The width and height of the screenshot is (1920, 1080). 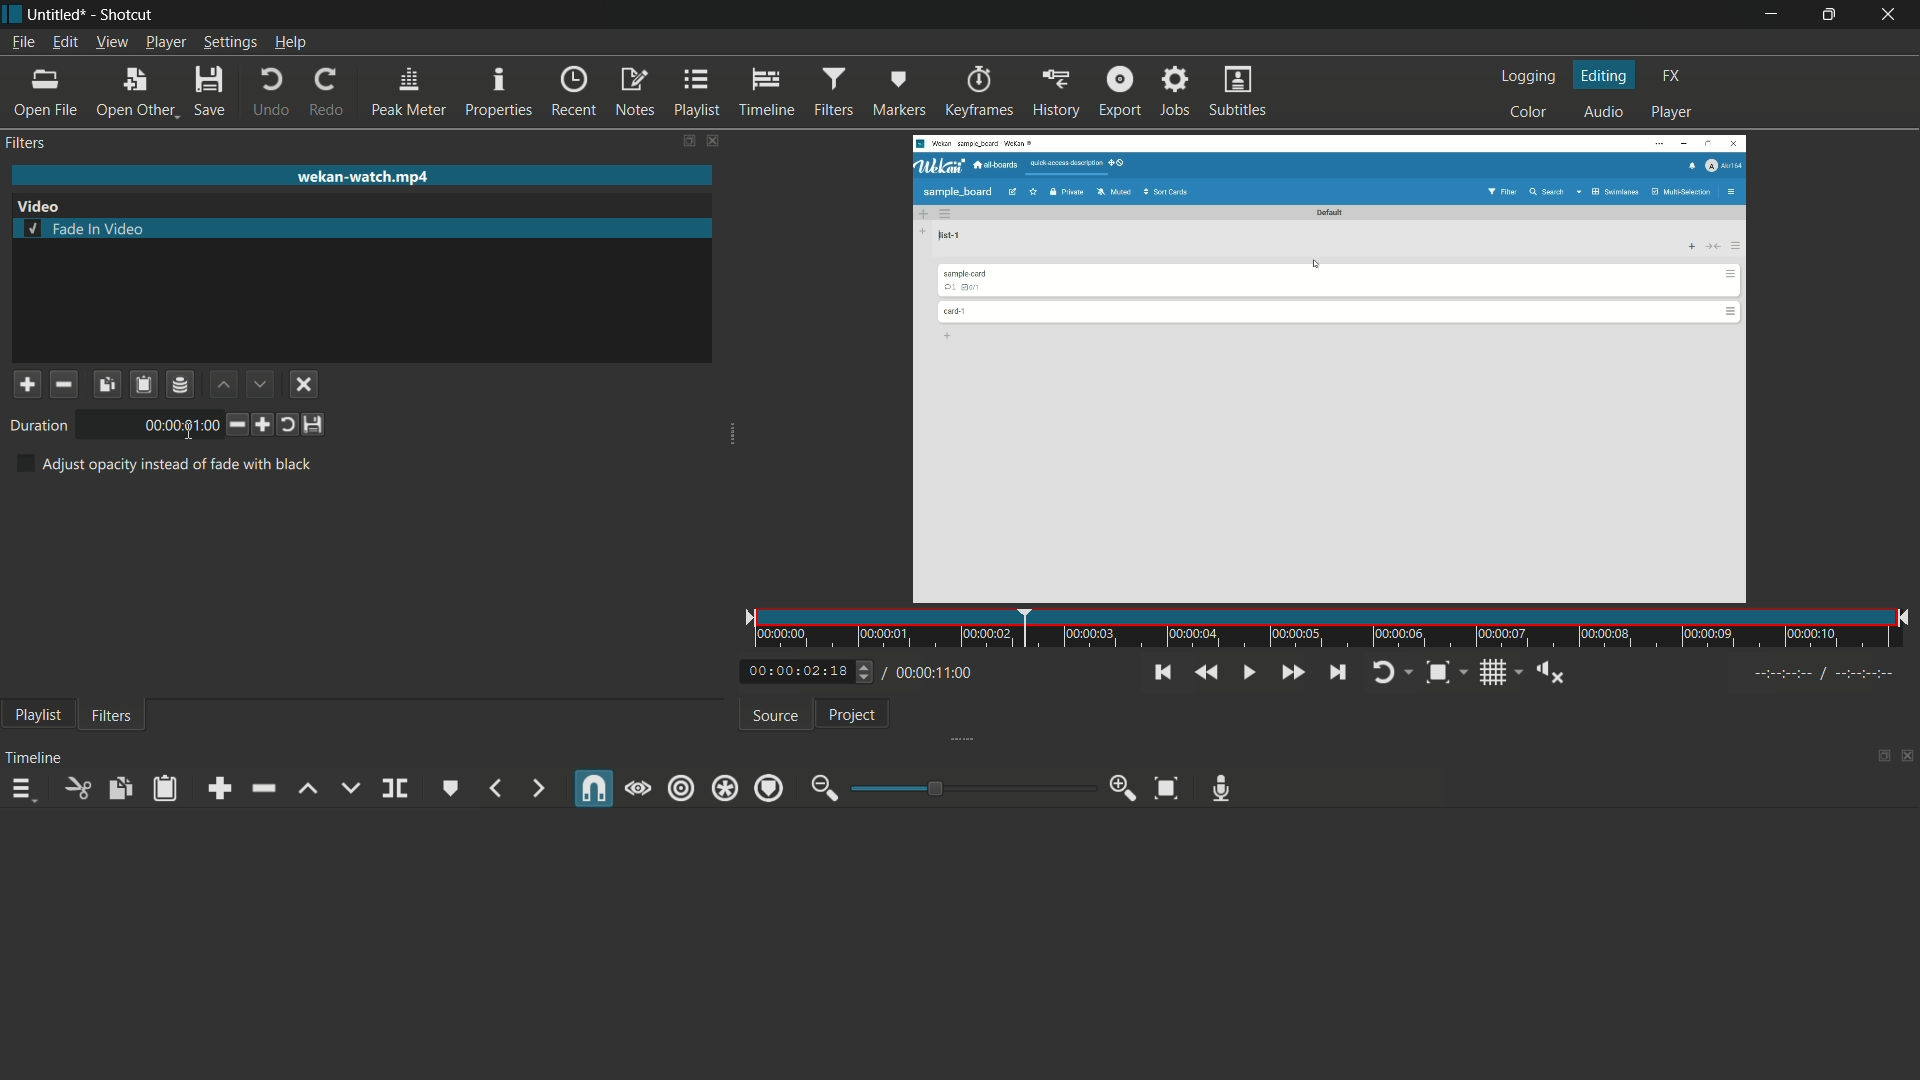 I want to click on record audio, so click(x=1220, y=789).